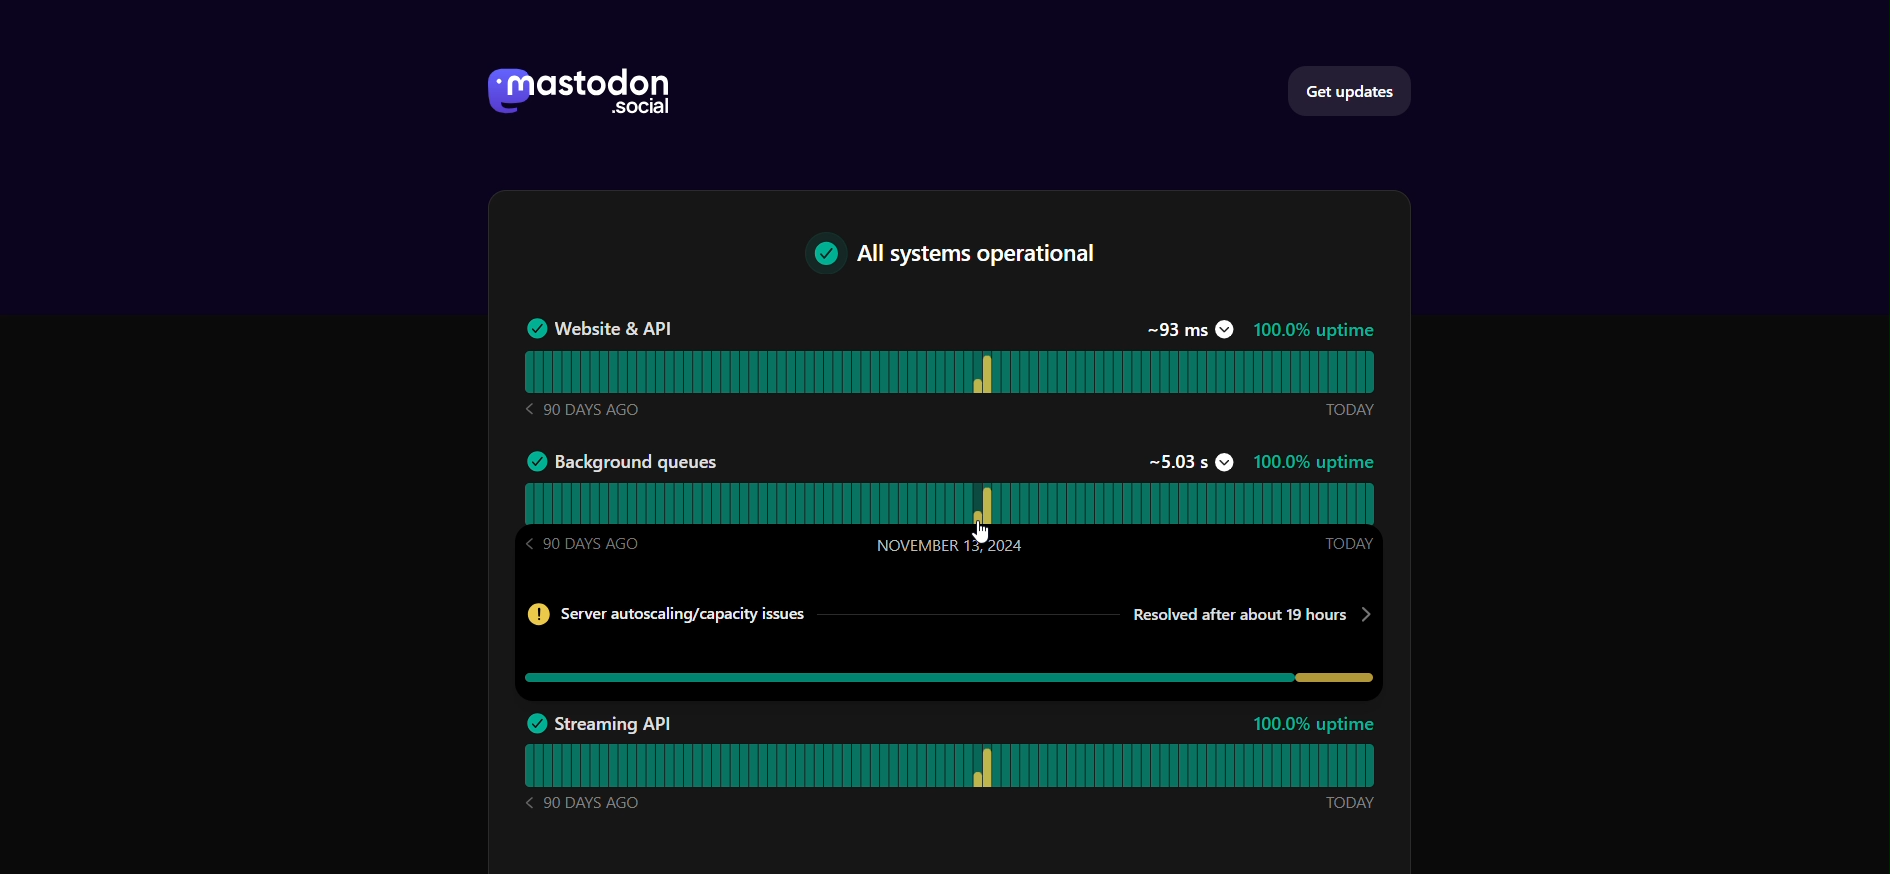  I want to click on 100.0% uptime, so click(1316, 724).